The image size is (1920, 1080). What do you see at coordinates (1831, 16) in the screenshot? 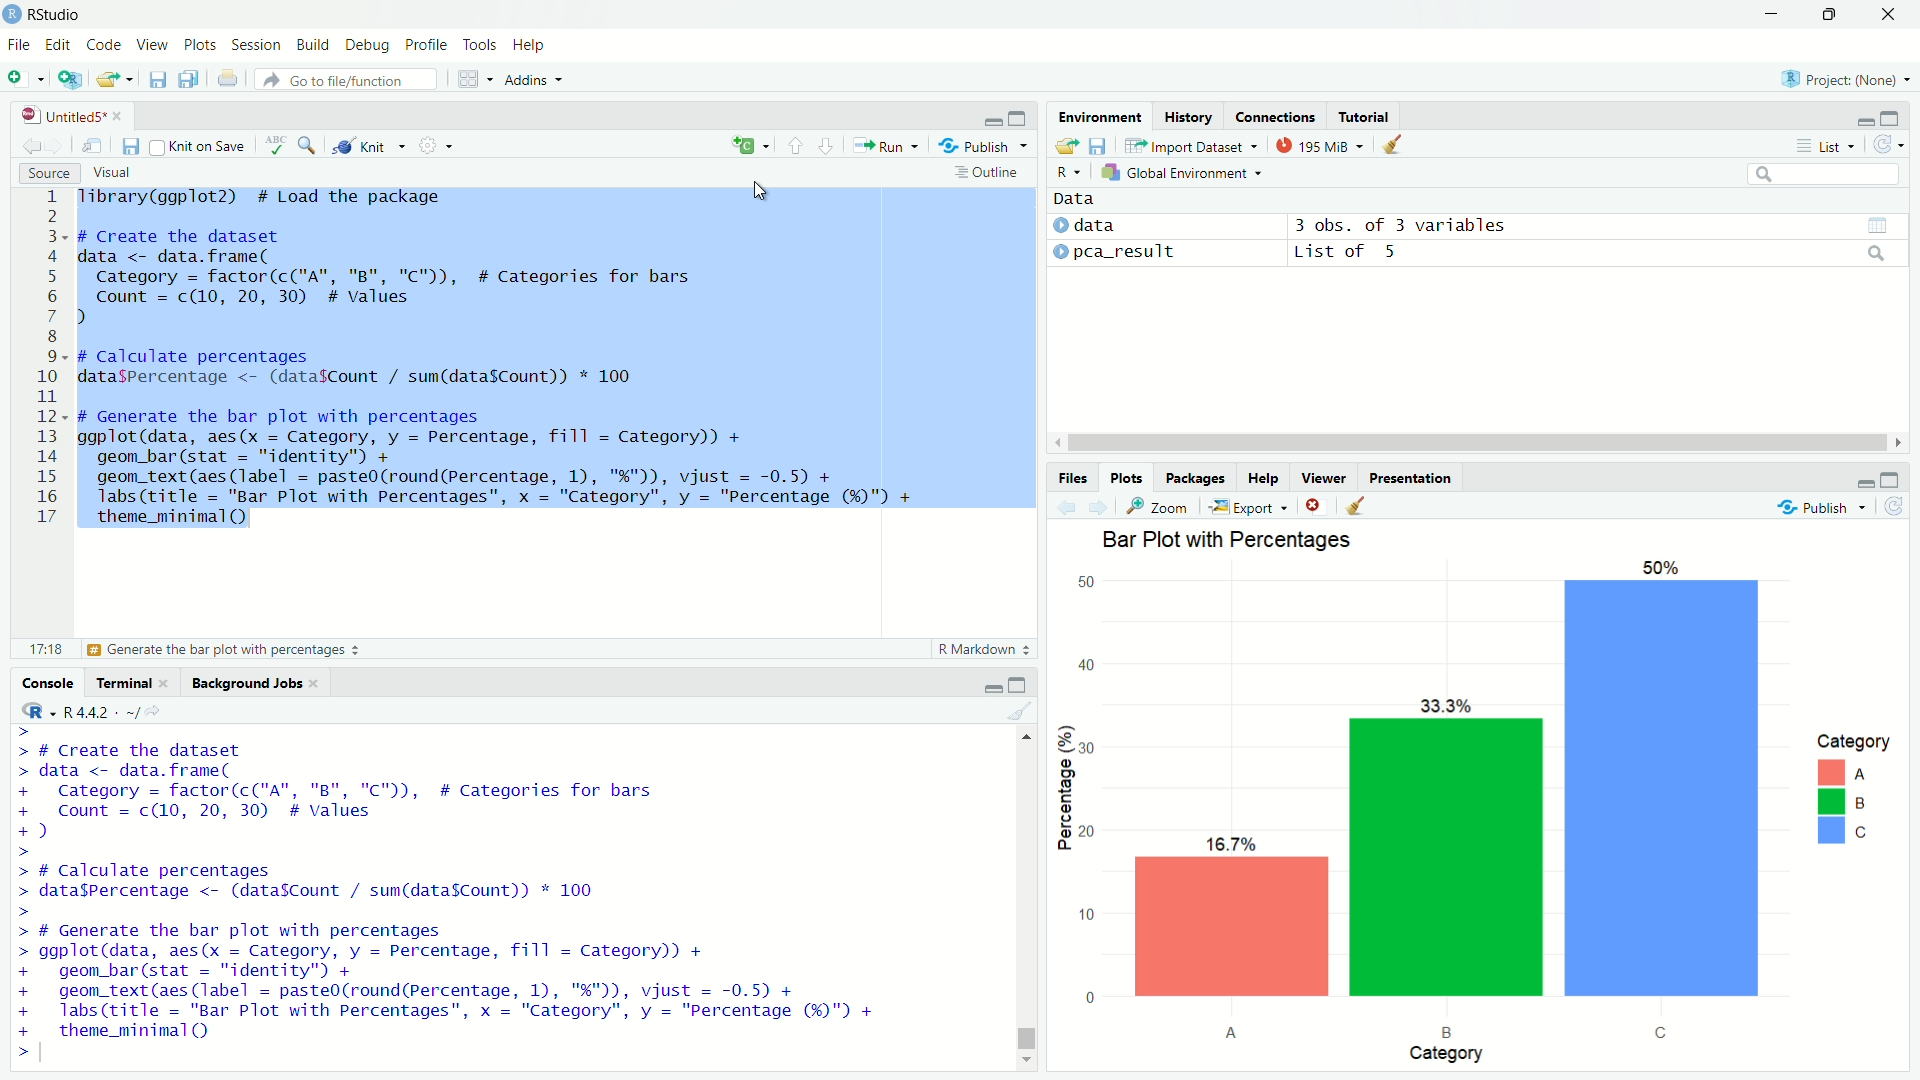
I see `maximize` at bounding box center [1831, 16].